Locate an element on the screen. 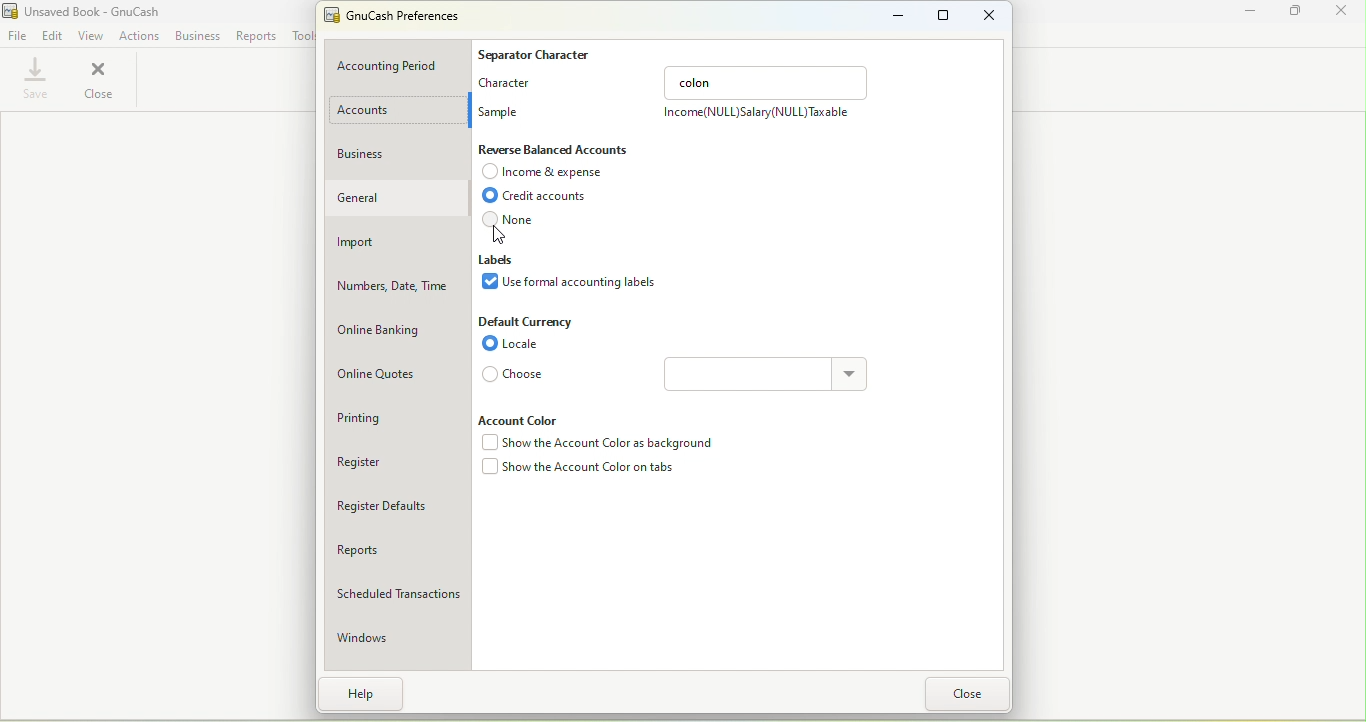  Default Currency is located at coordinates (527, 324).